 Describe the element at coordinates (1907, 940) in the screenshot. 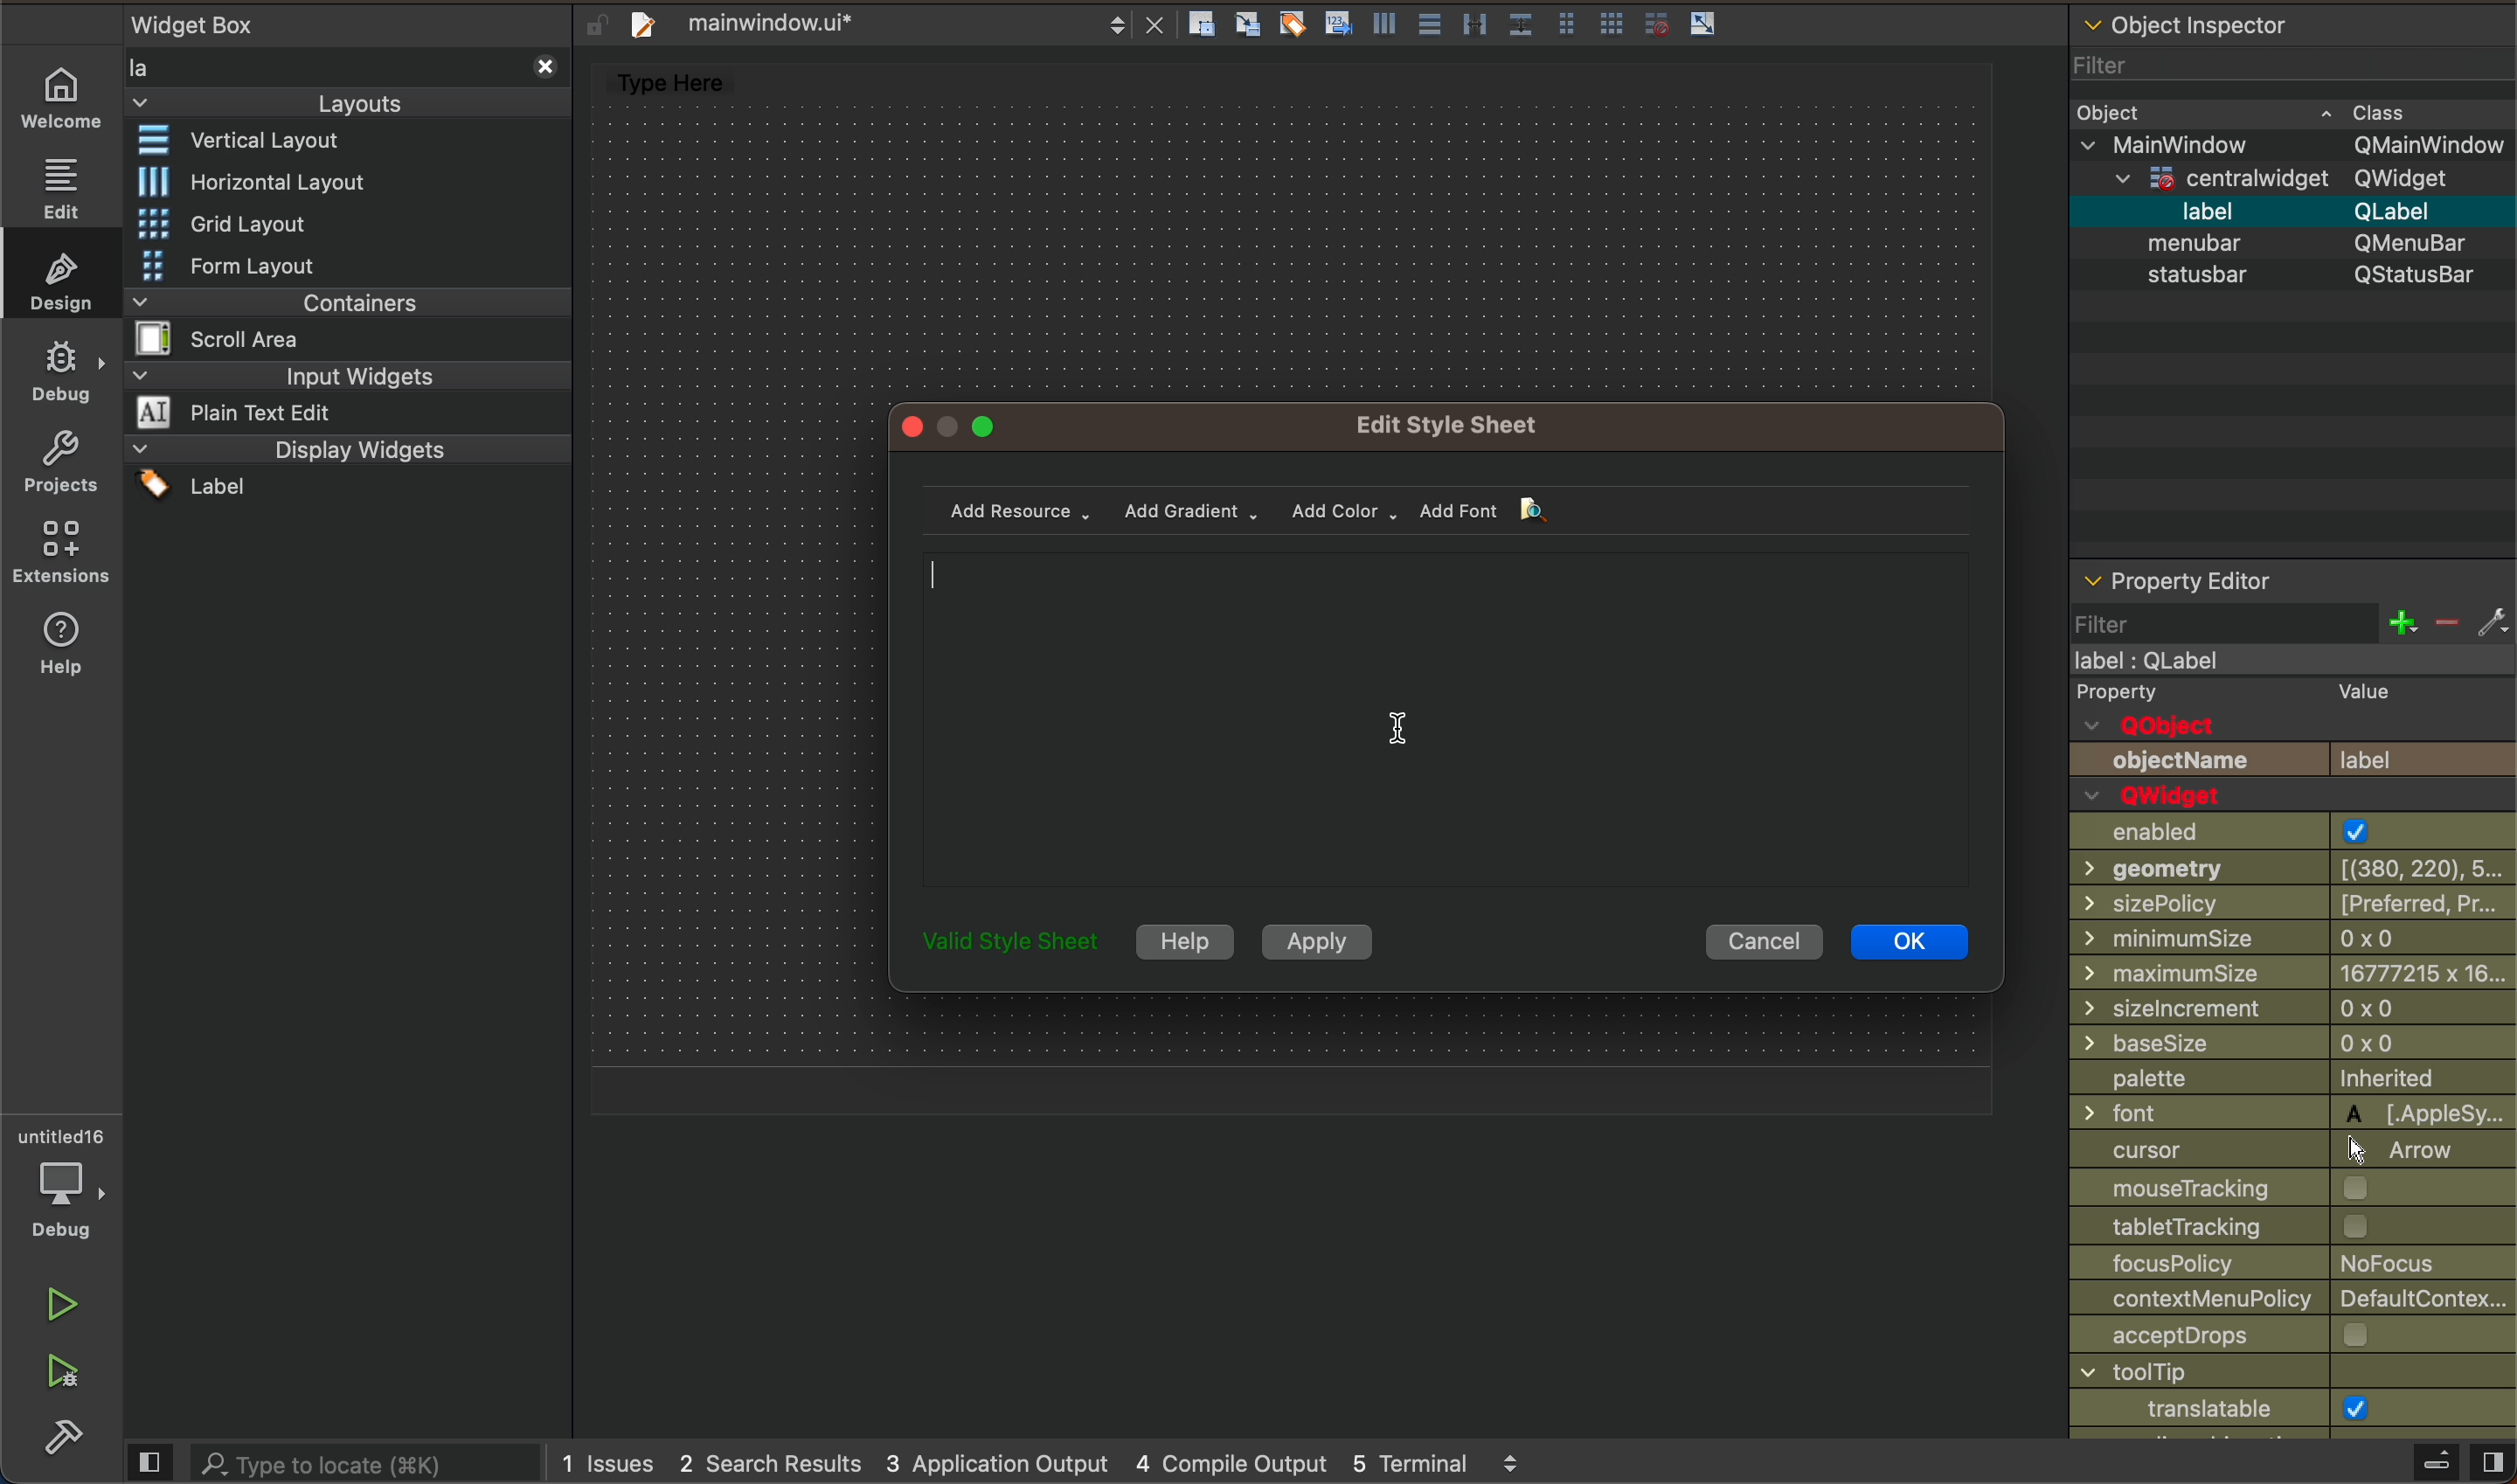

I see `ok` at that location.